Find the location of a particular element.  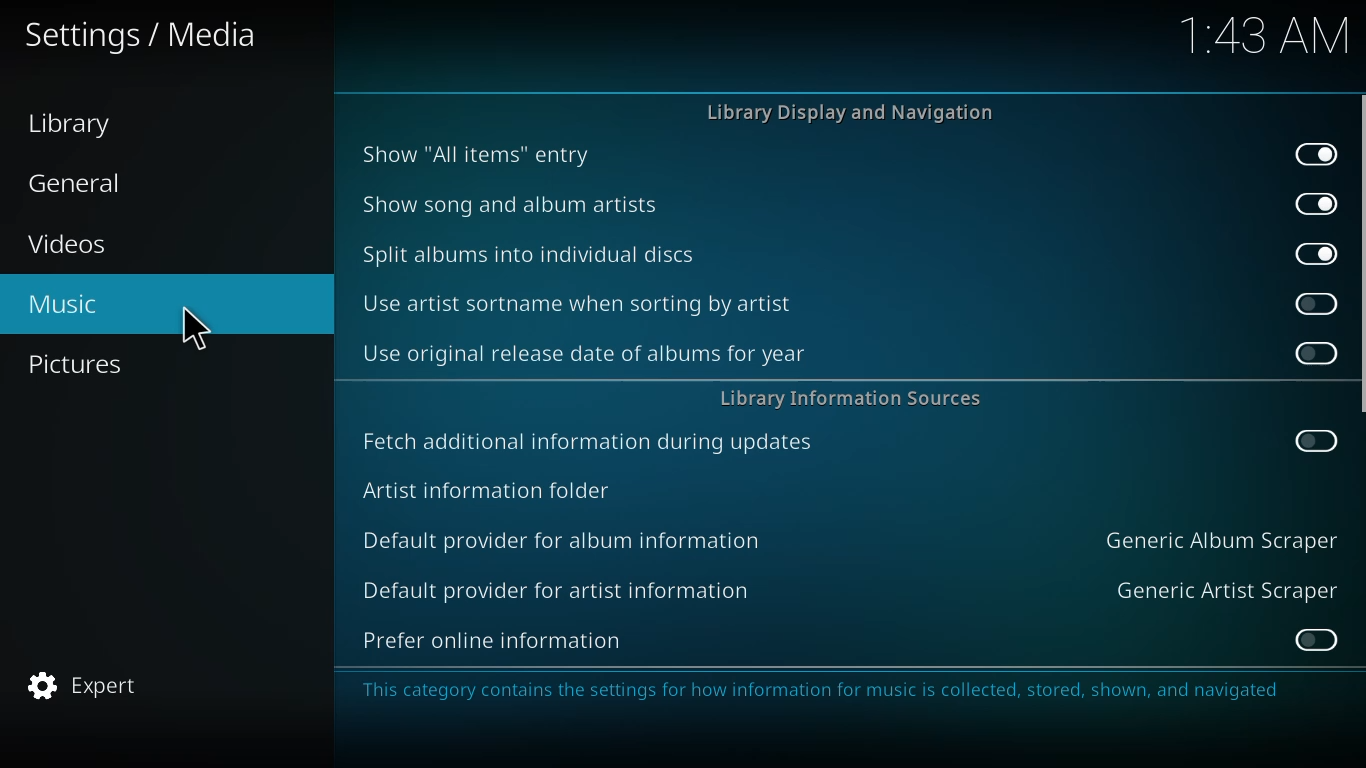

enabled is located at coordinates (1316, 152).